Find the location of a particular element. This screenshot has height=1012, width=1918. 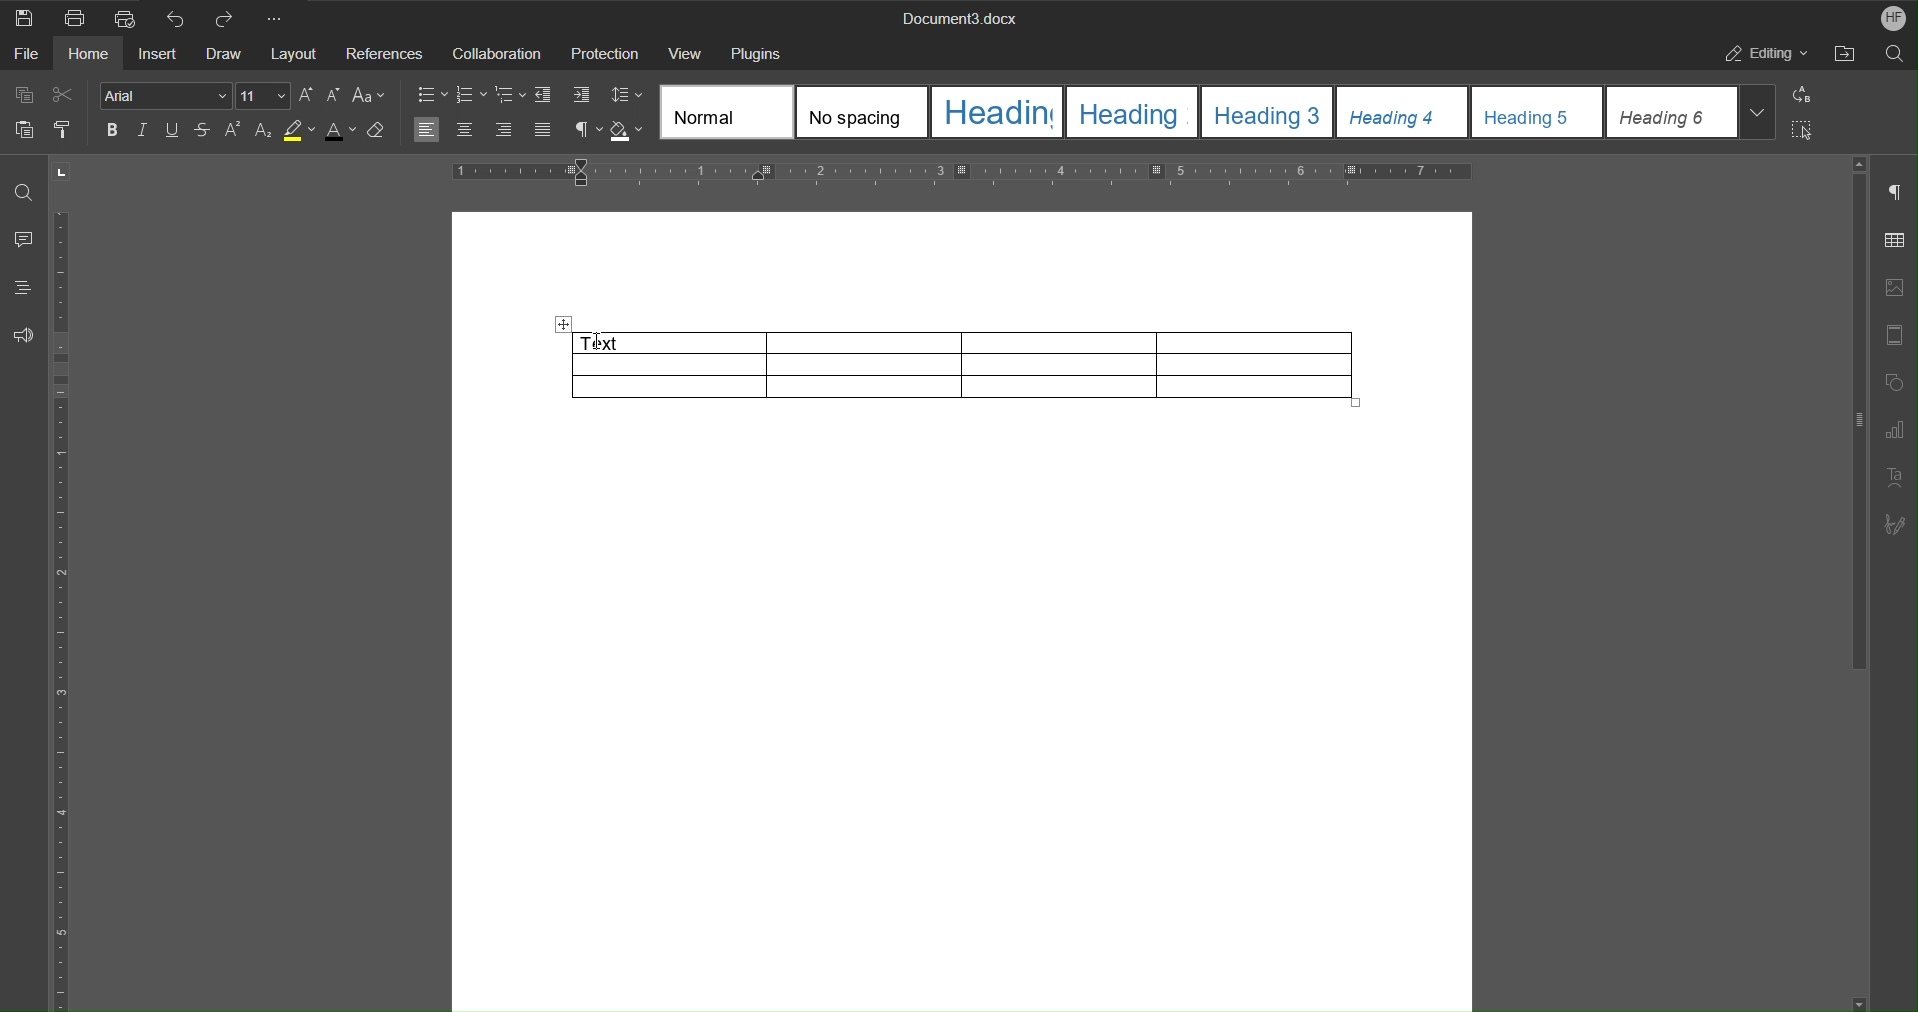

Italics is located at coordinates (145, 131).